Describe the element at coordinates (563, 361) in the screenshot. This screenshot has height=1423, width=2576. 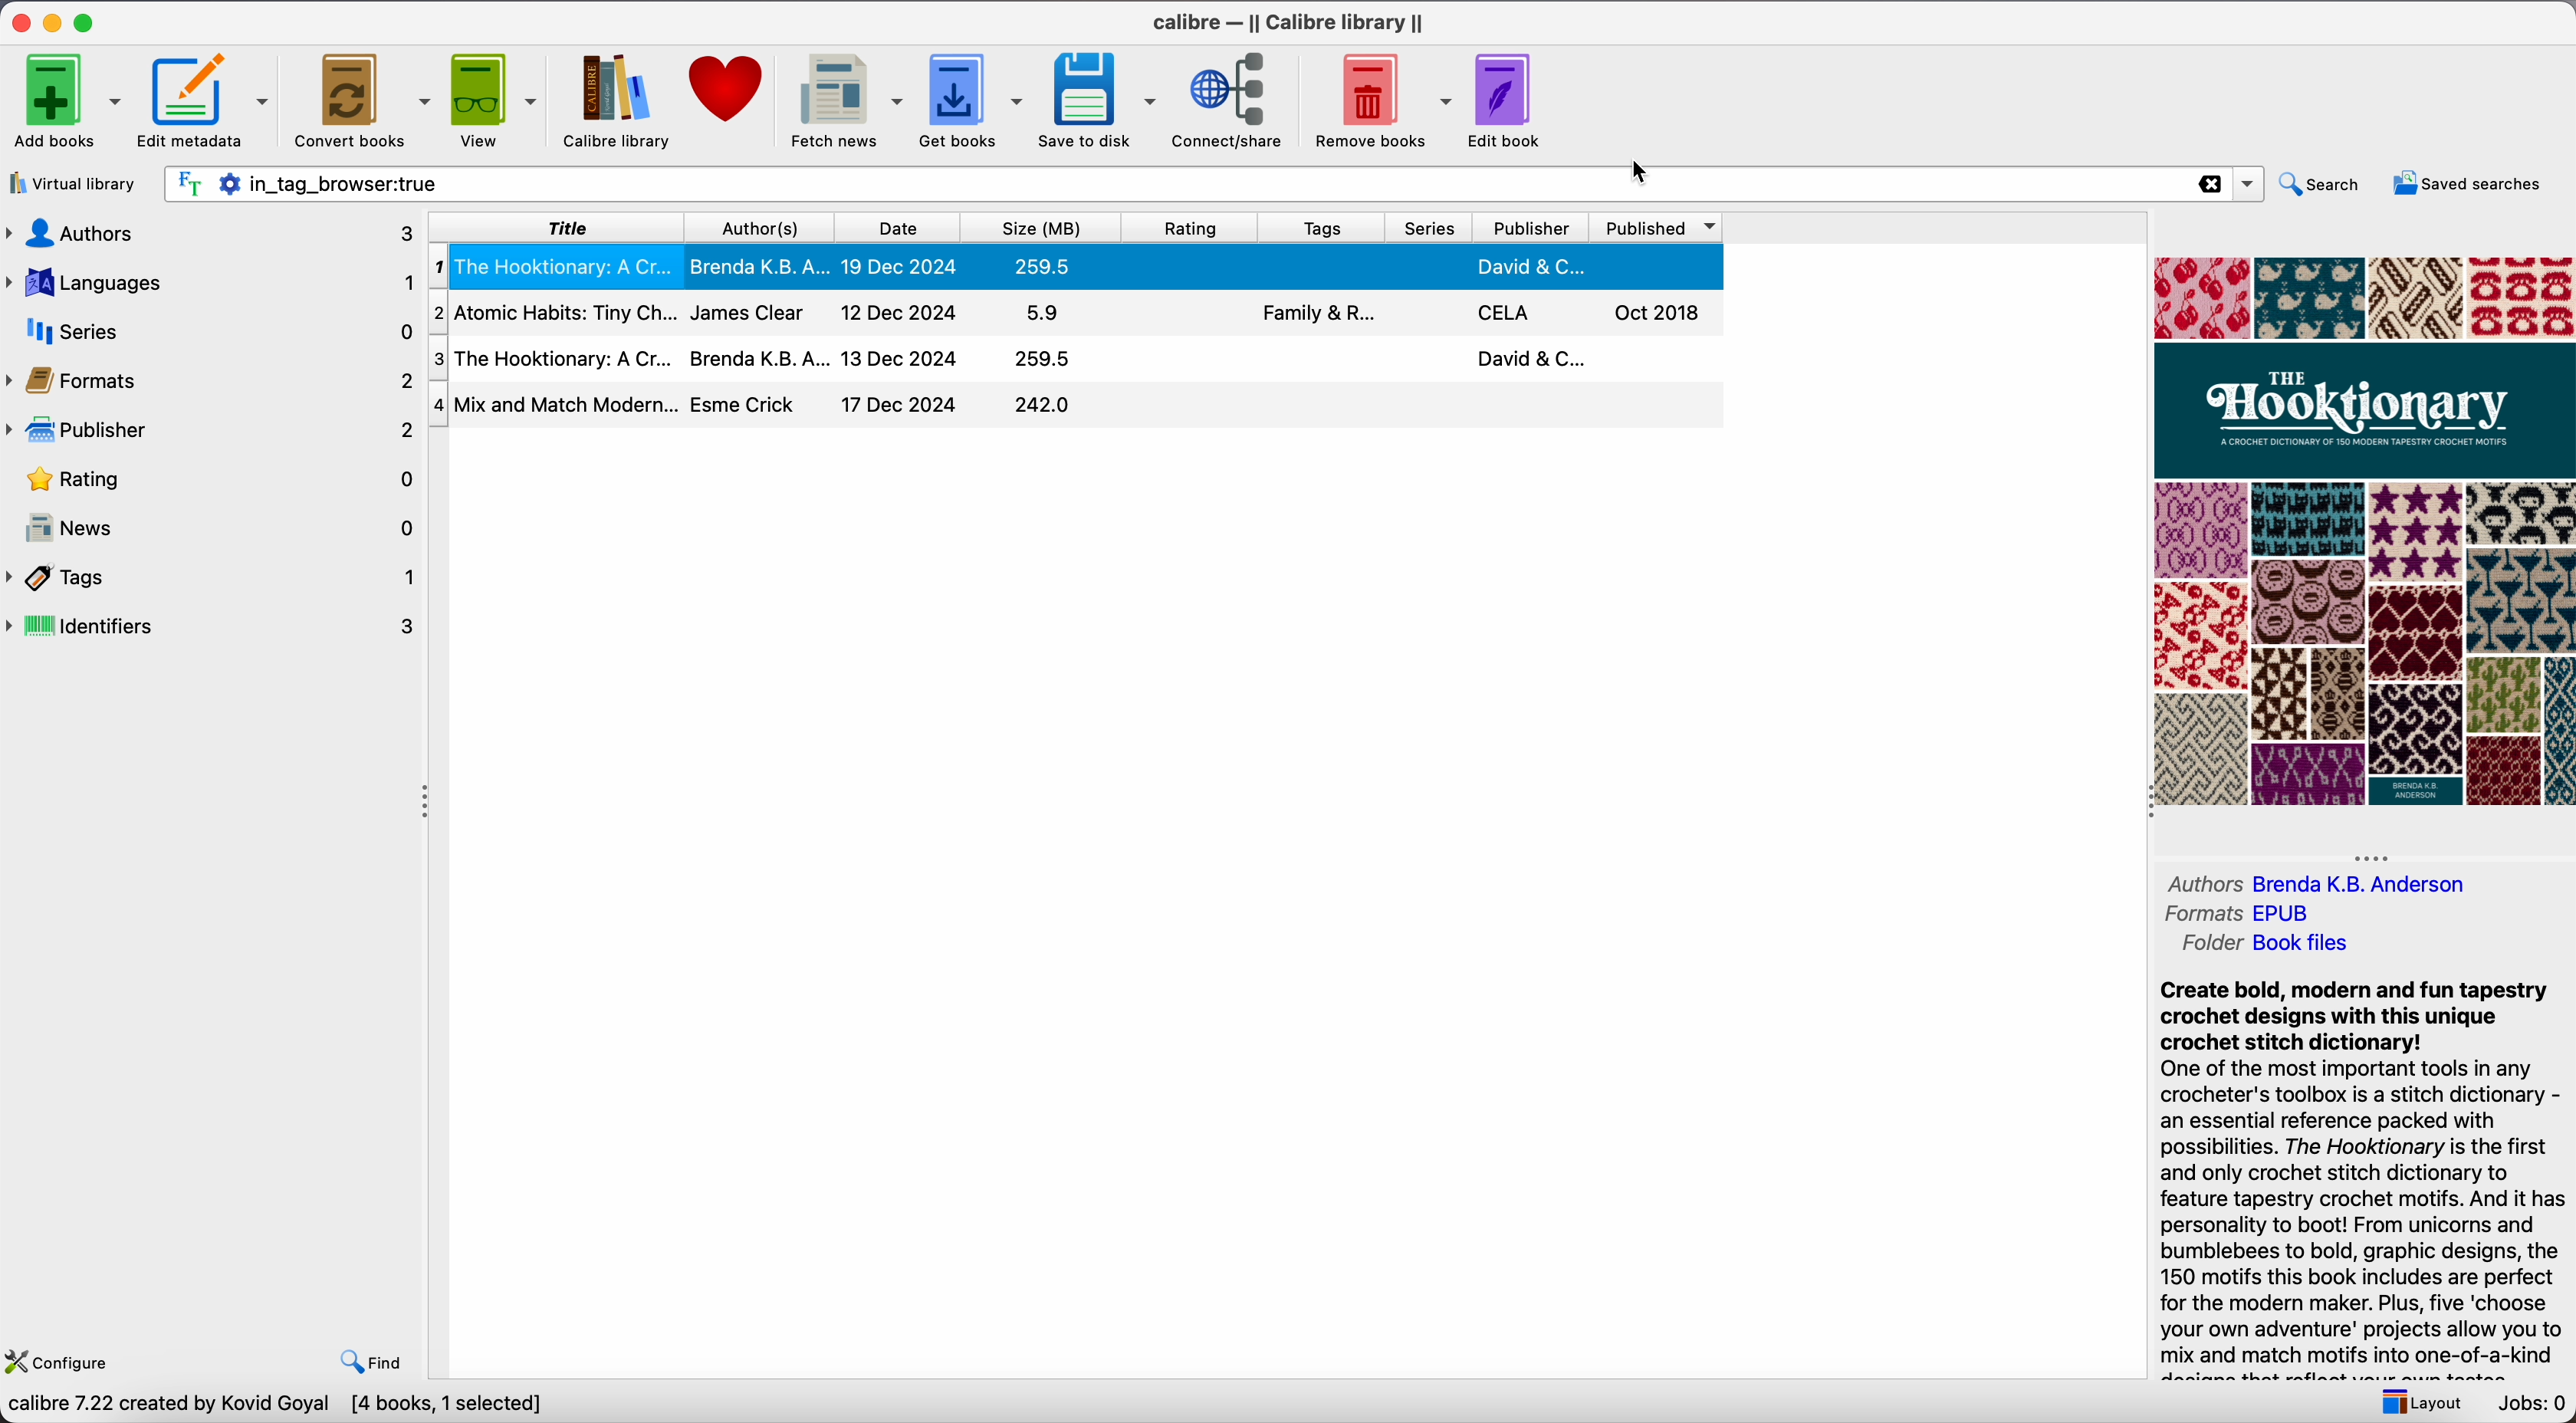
I see `The Hooktionary: A Cr..` at that location.